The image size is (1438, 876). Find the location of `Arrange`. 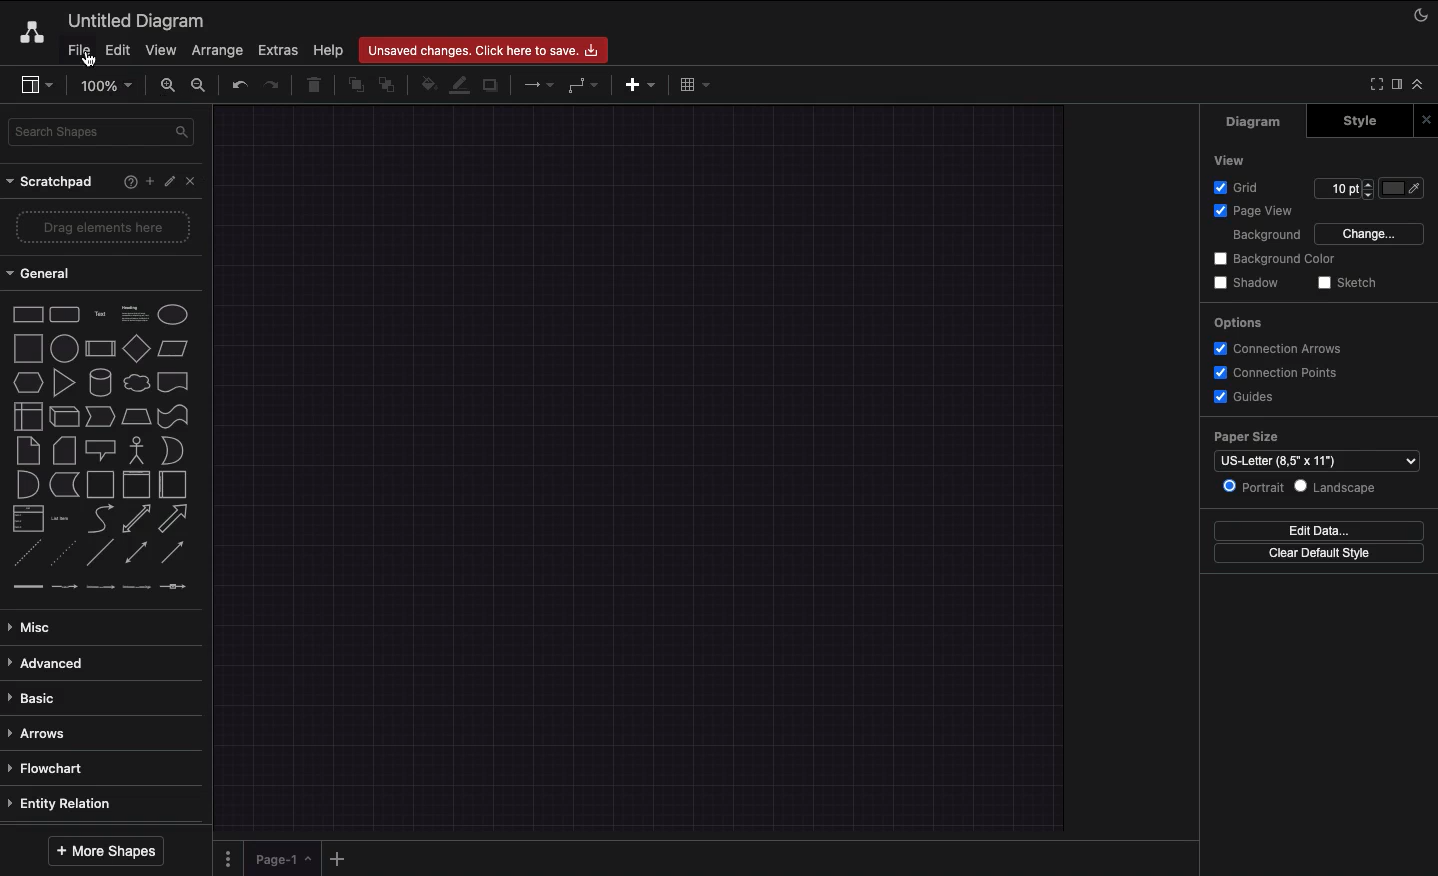

Arrange is located at coordinates (218, 51).